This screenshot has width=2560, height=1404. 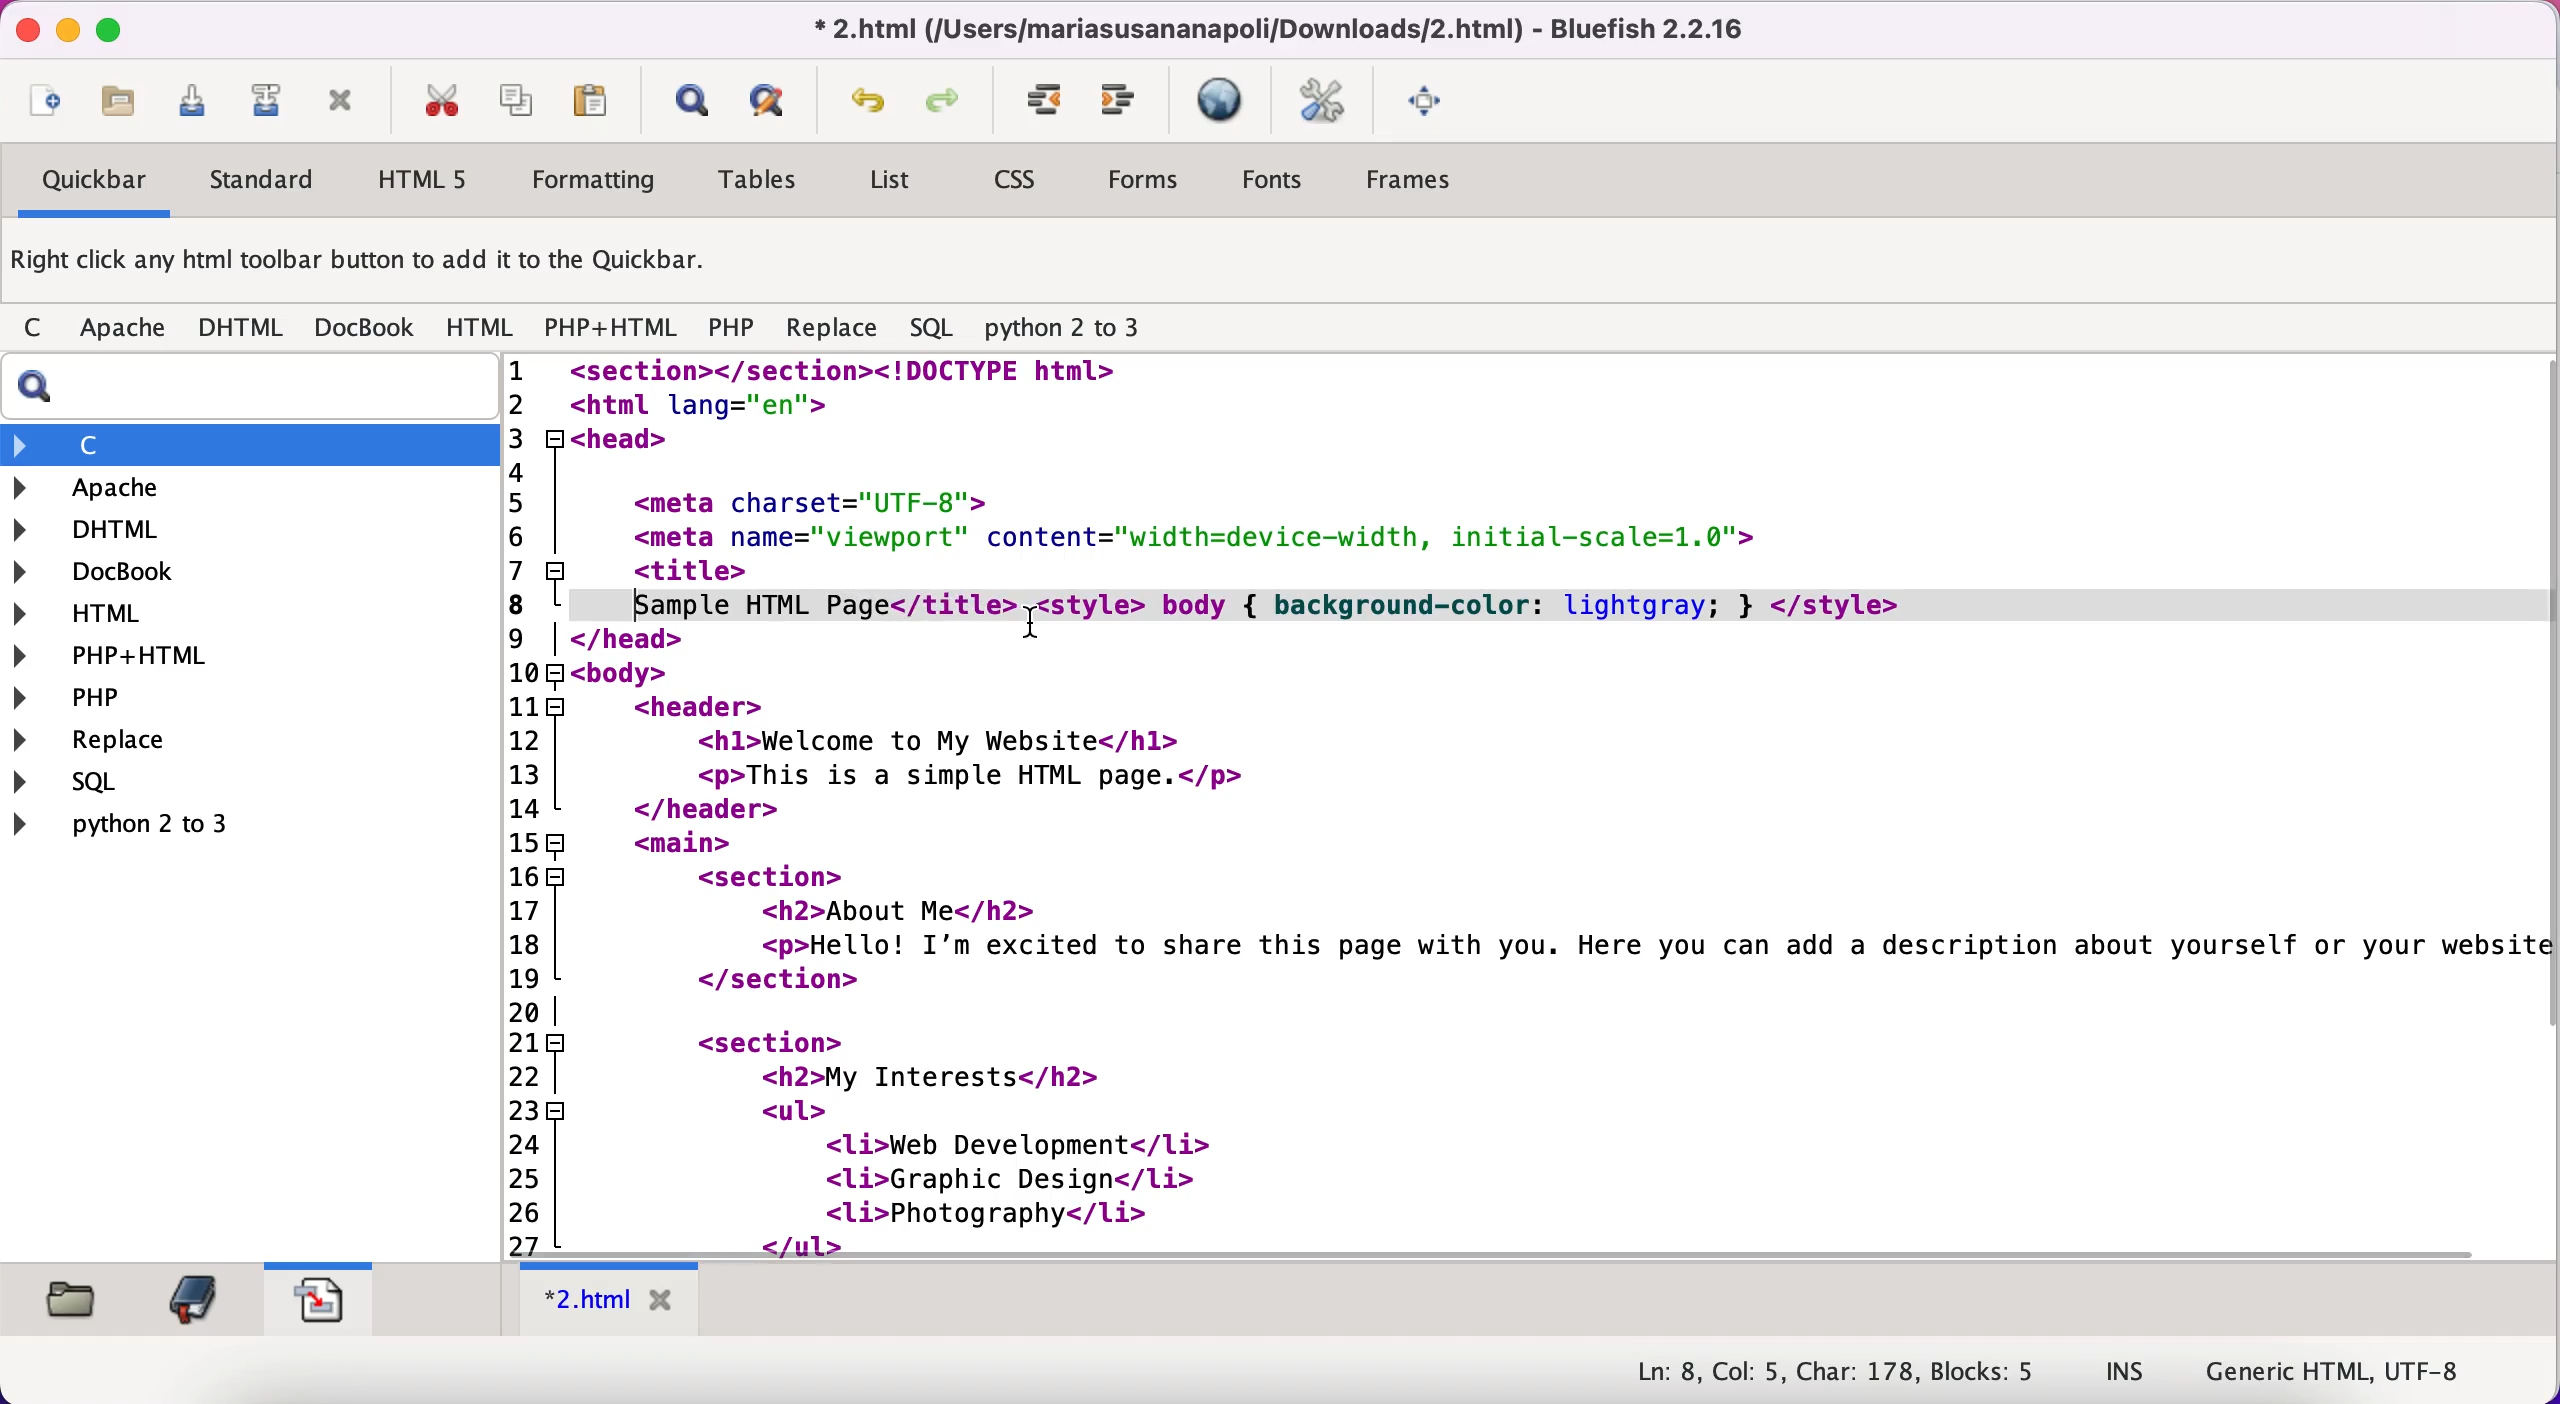 I want to click on php, so click(x=125, y=697).